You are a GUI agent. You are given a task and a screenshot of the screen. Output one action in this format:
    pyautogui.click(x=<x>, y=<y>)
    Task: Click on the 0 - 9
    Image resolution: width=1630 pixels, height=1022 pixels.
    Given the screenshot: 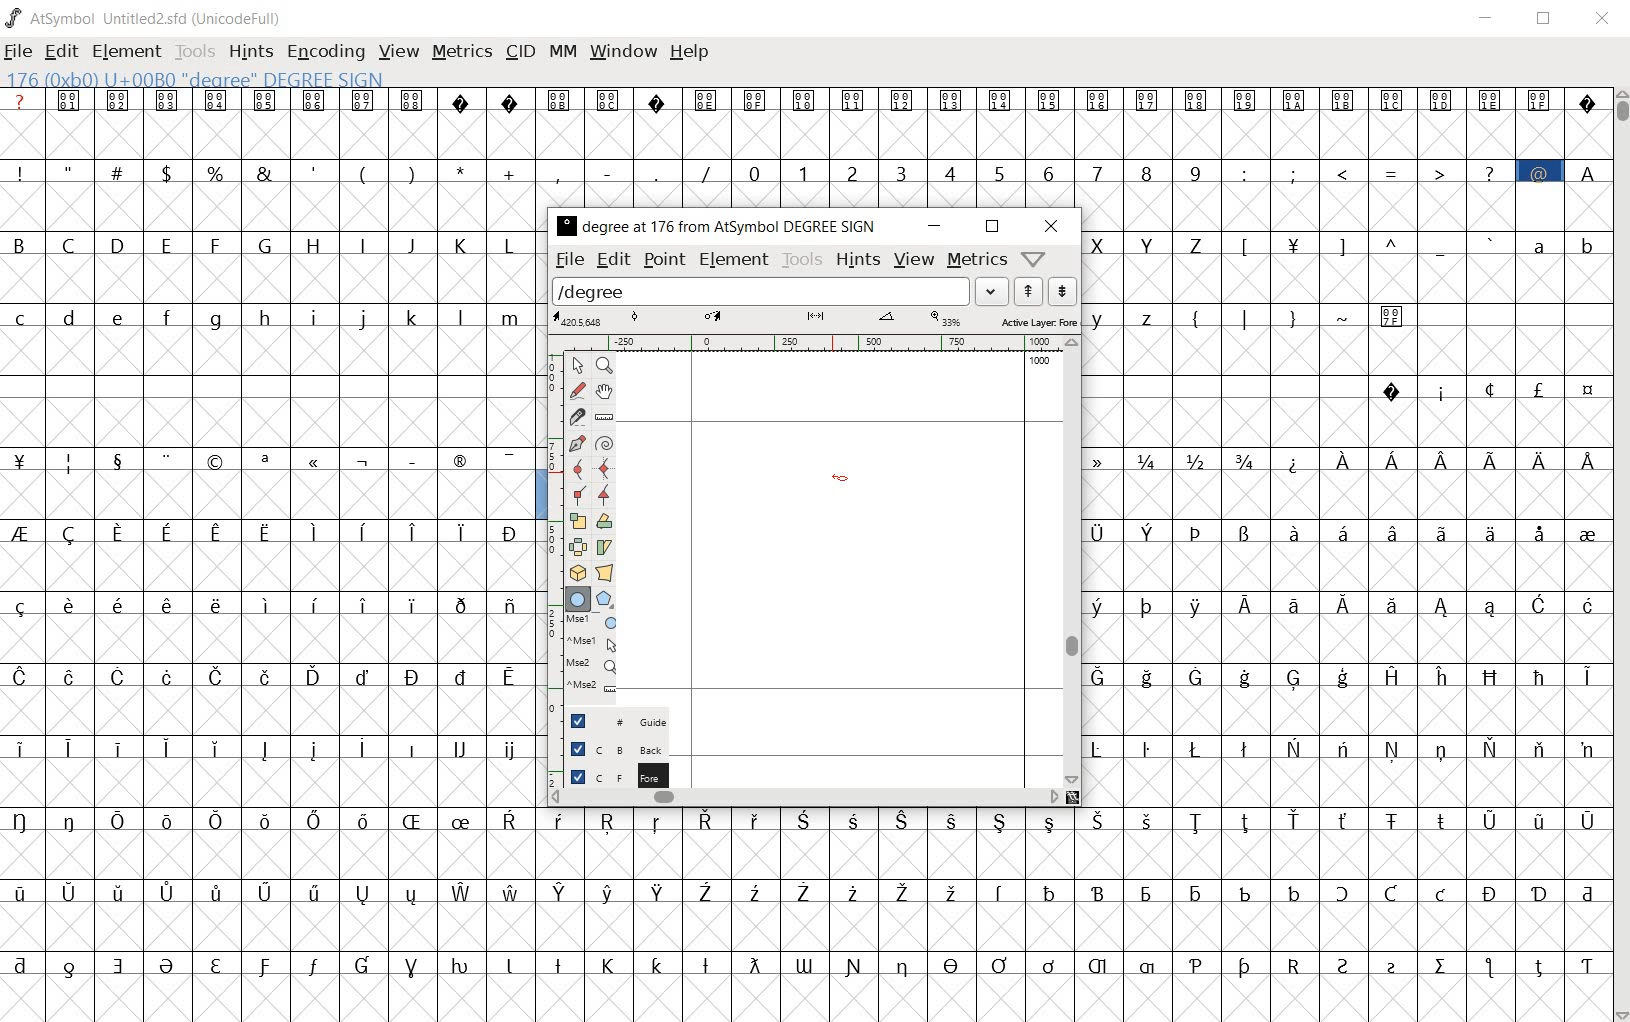 What is the action you would take?
    pyautogui.click(x=971, y=171)
    